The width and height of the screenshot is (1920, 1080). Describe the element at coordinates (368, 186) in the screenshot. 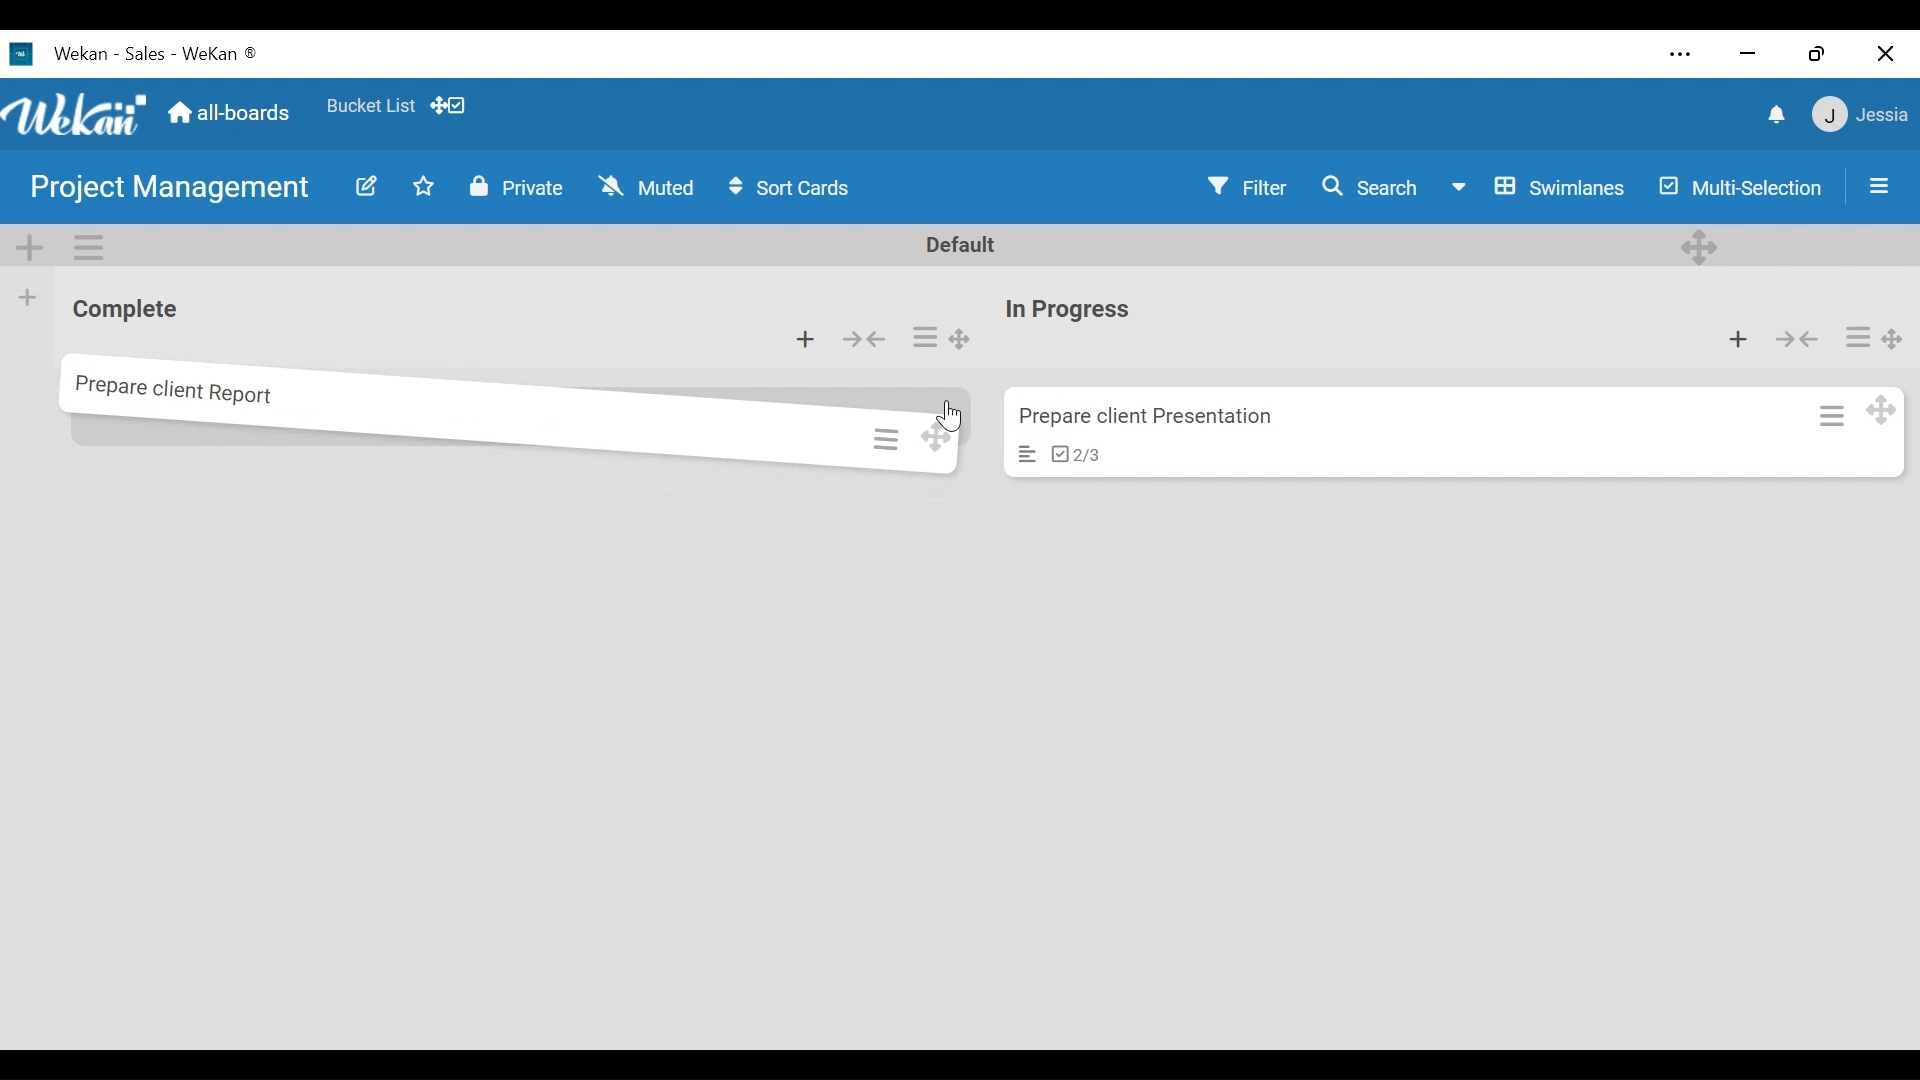

I see `Edit` at that location.